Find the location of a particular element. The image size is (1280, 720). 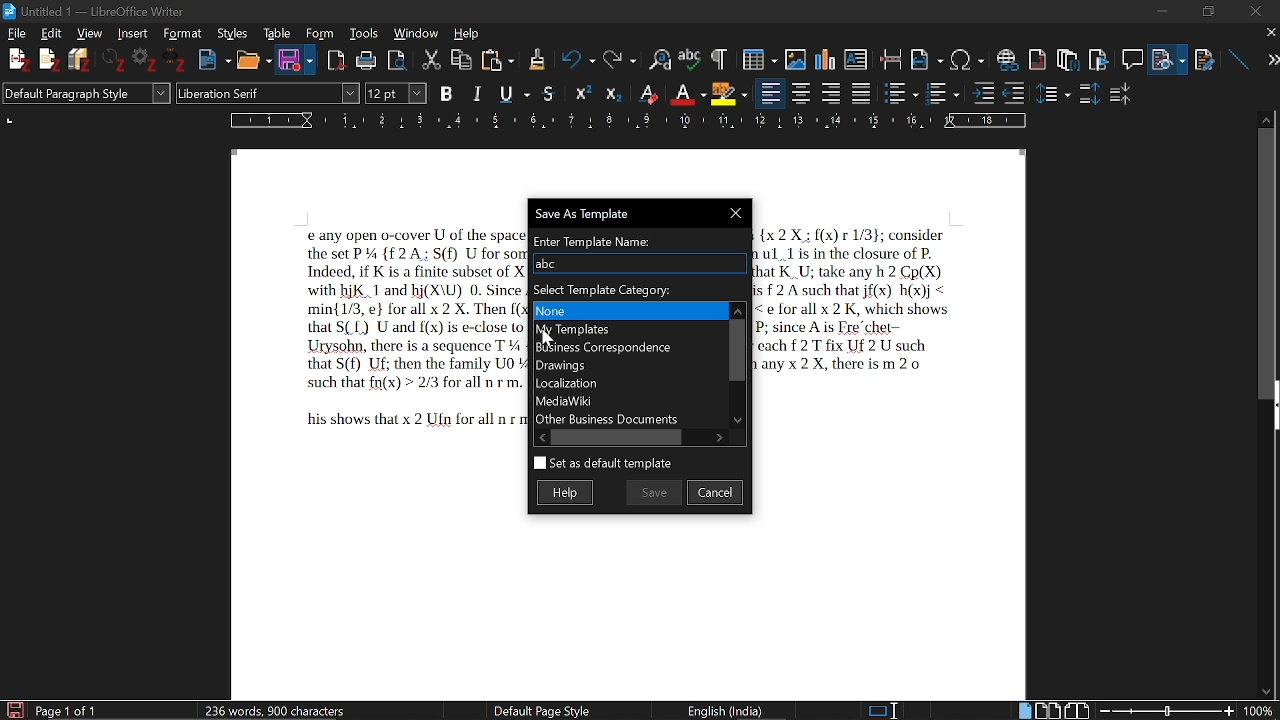

Import as pdf is located at coordinates (337, 57).